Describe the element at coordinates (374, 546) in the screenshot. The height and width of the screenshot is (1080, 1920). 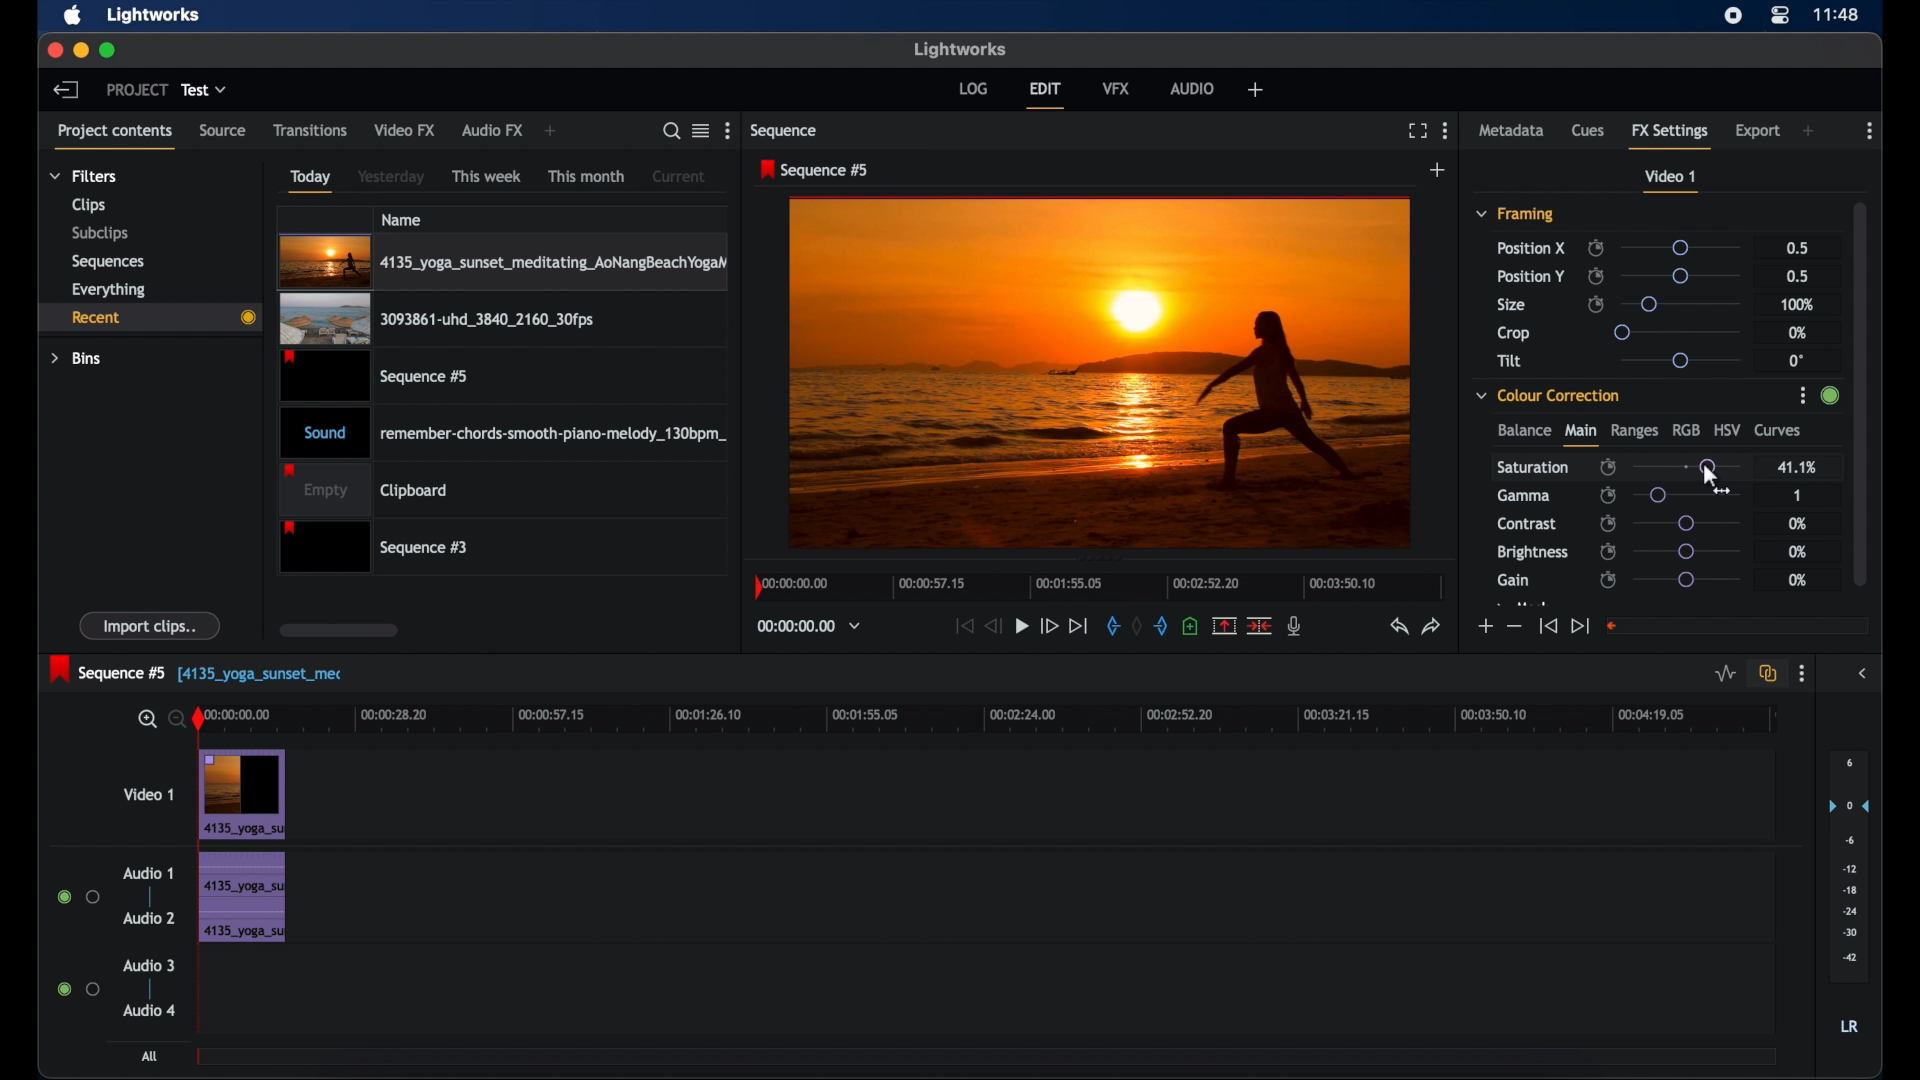
I see `sequence 3` at that location.